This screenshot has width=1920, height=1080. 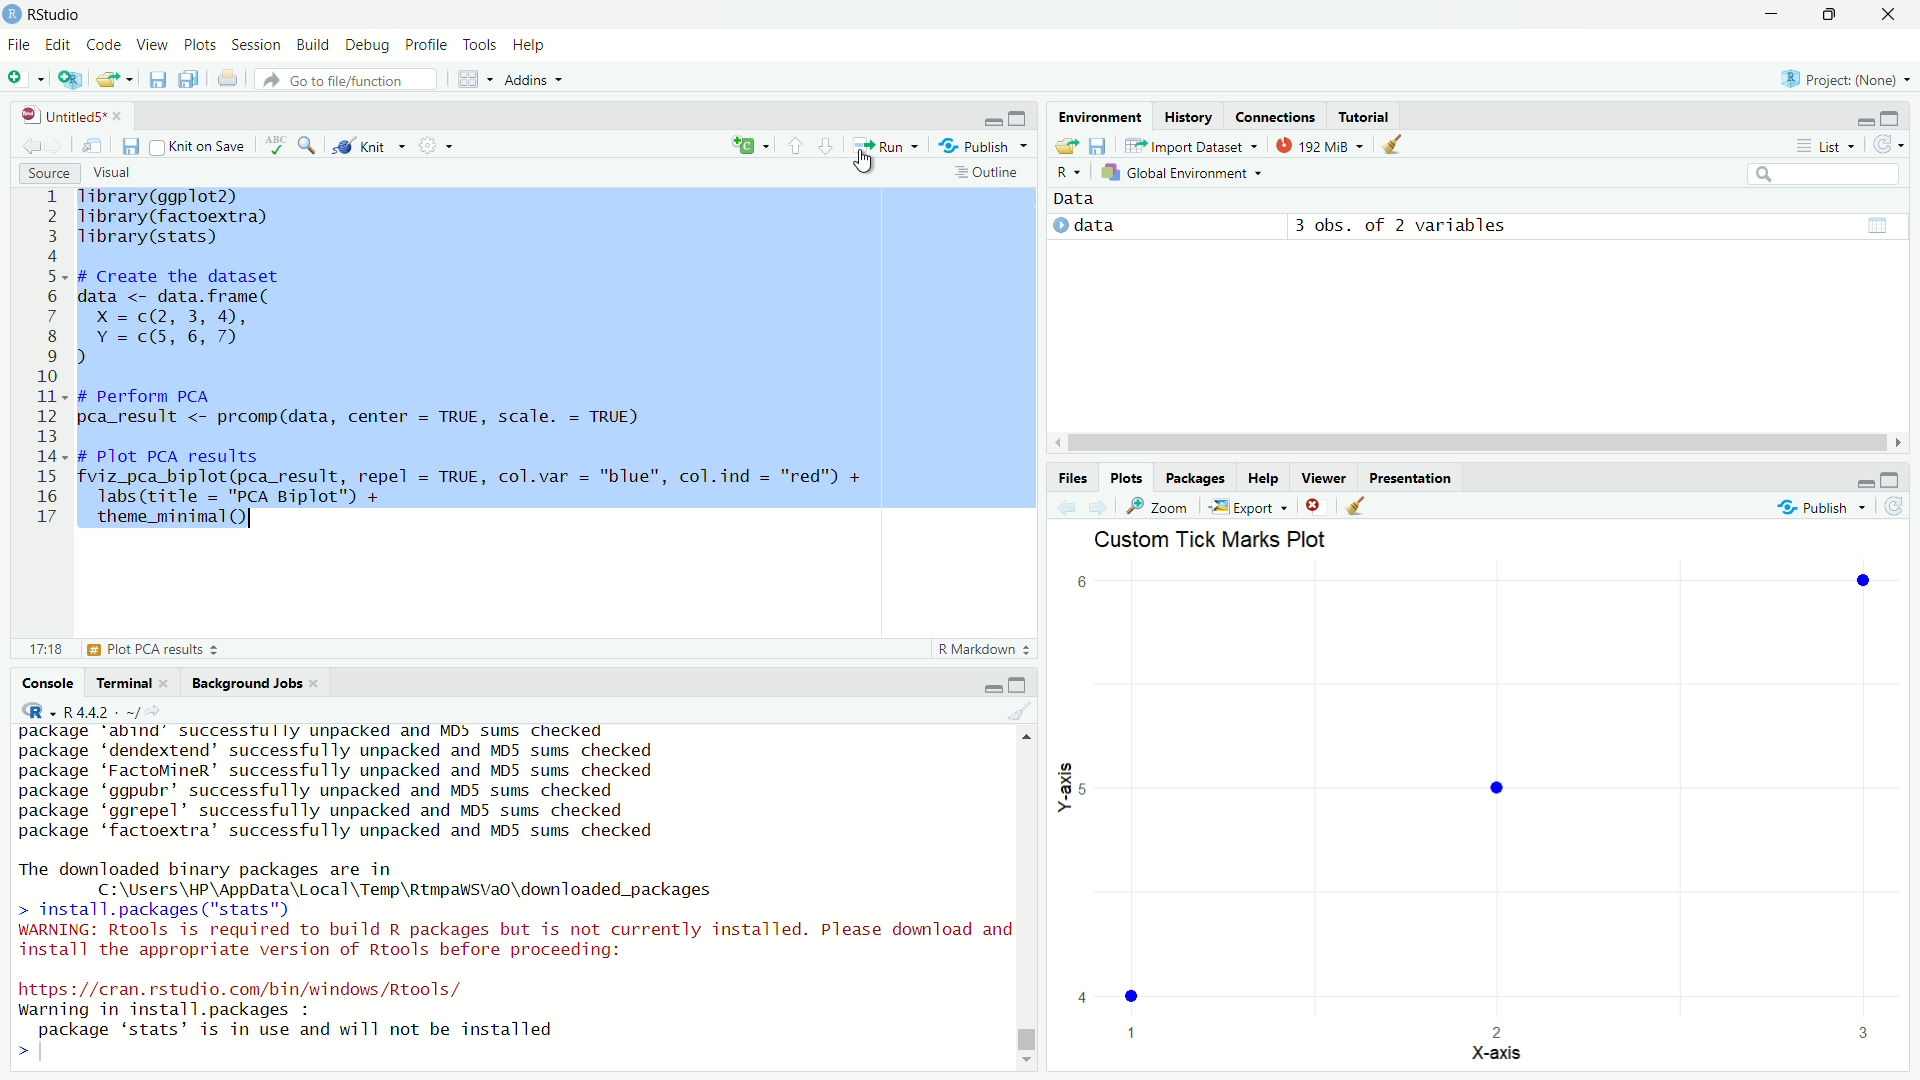 I want to click on show in new window, so click(x=94, y=146).